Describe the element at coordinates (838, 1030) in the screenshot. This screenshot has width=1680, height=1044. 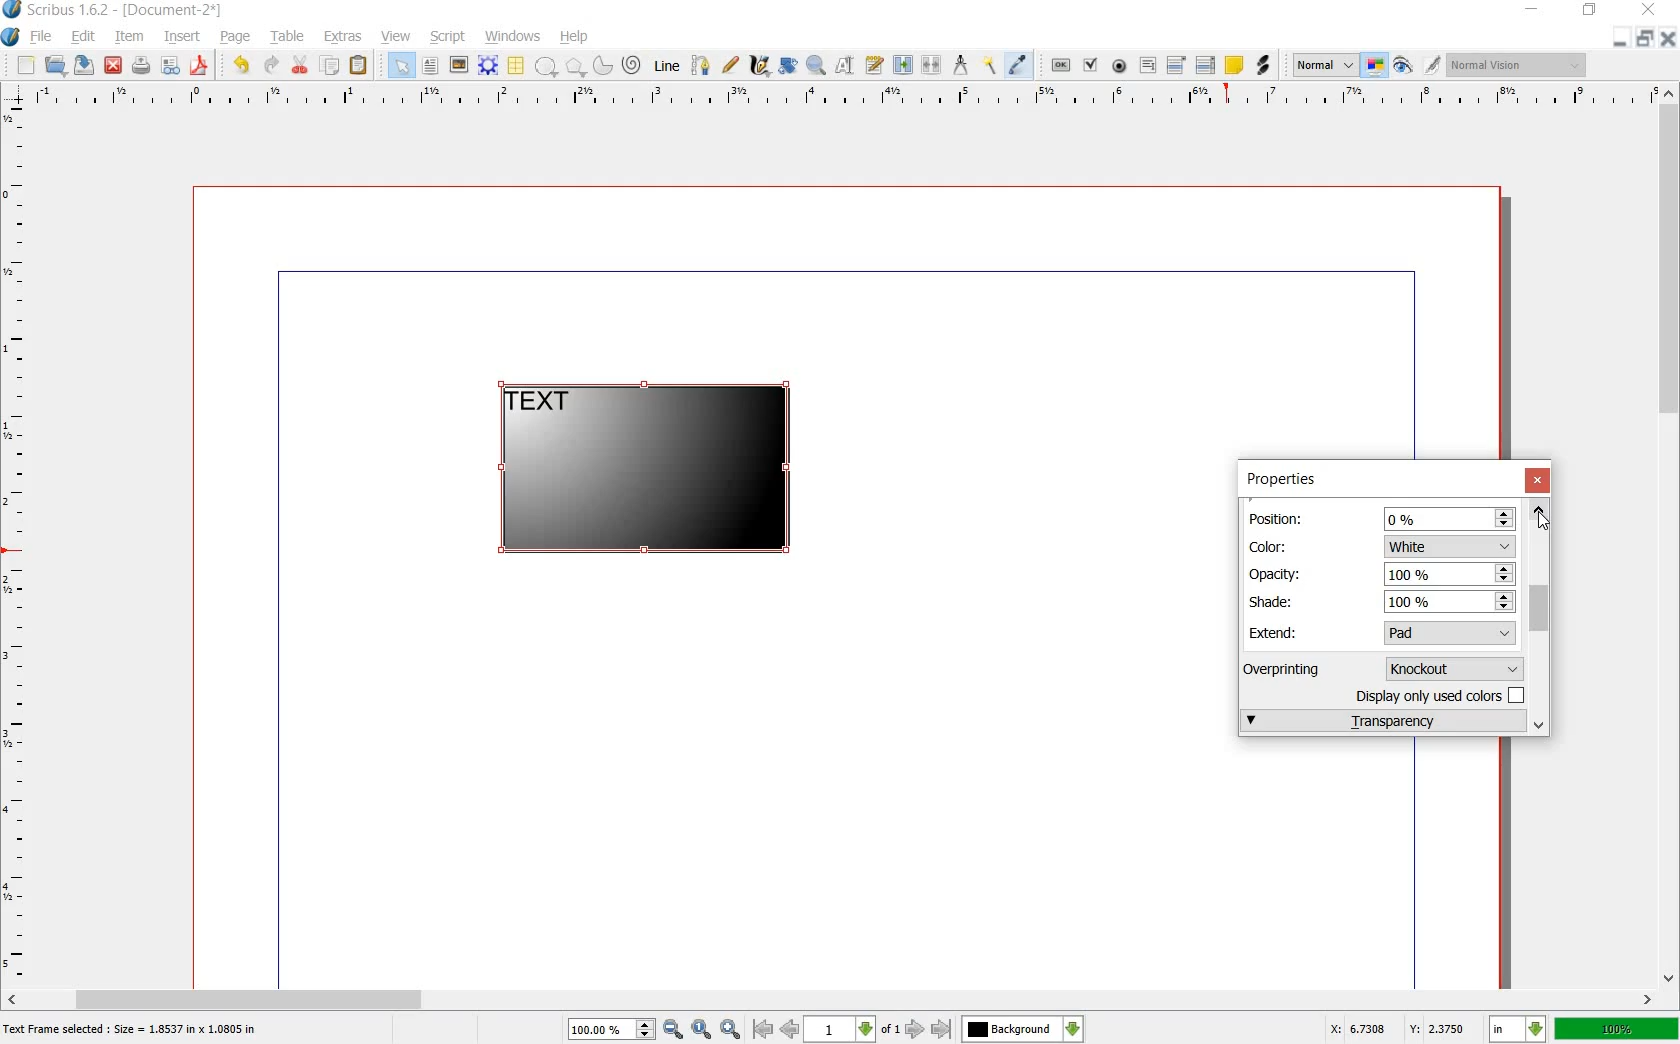
I see `1` at that location.